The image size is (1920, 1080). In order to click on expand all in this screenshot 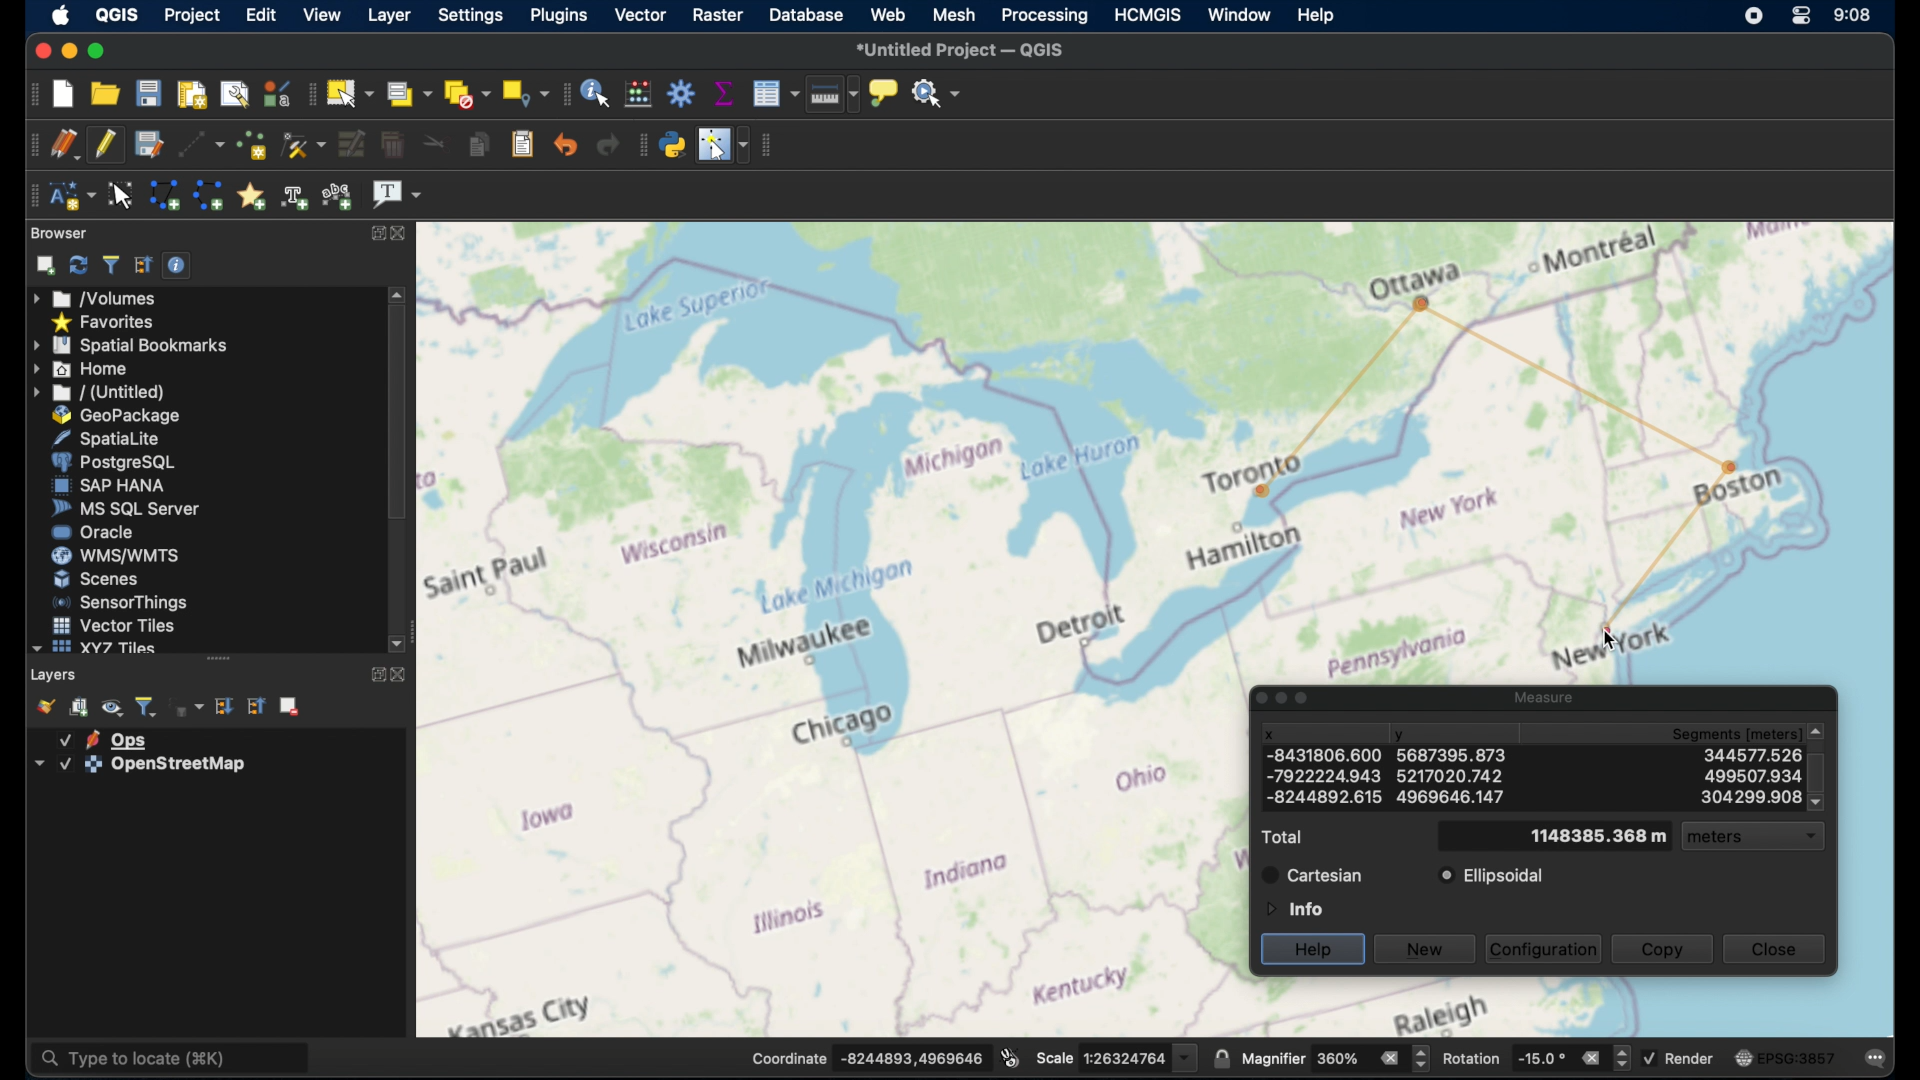, I will do `click(225, 706)`.